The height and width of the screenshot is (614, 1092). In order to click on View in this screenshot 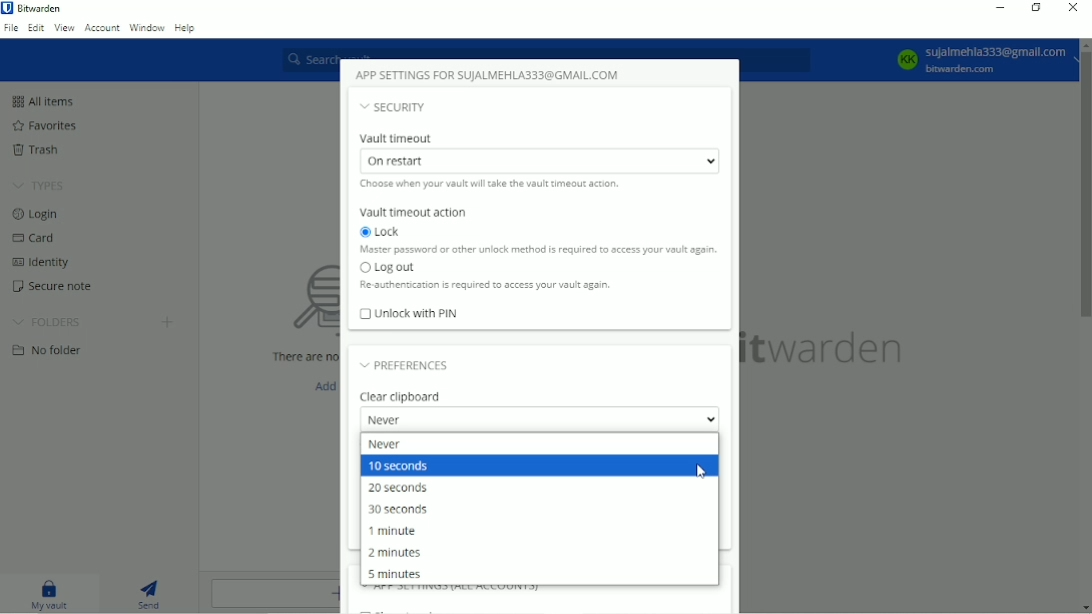, I will do `click(64, 29)`.